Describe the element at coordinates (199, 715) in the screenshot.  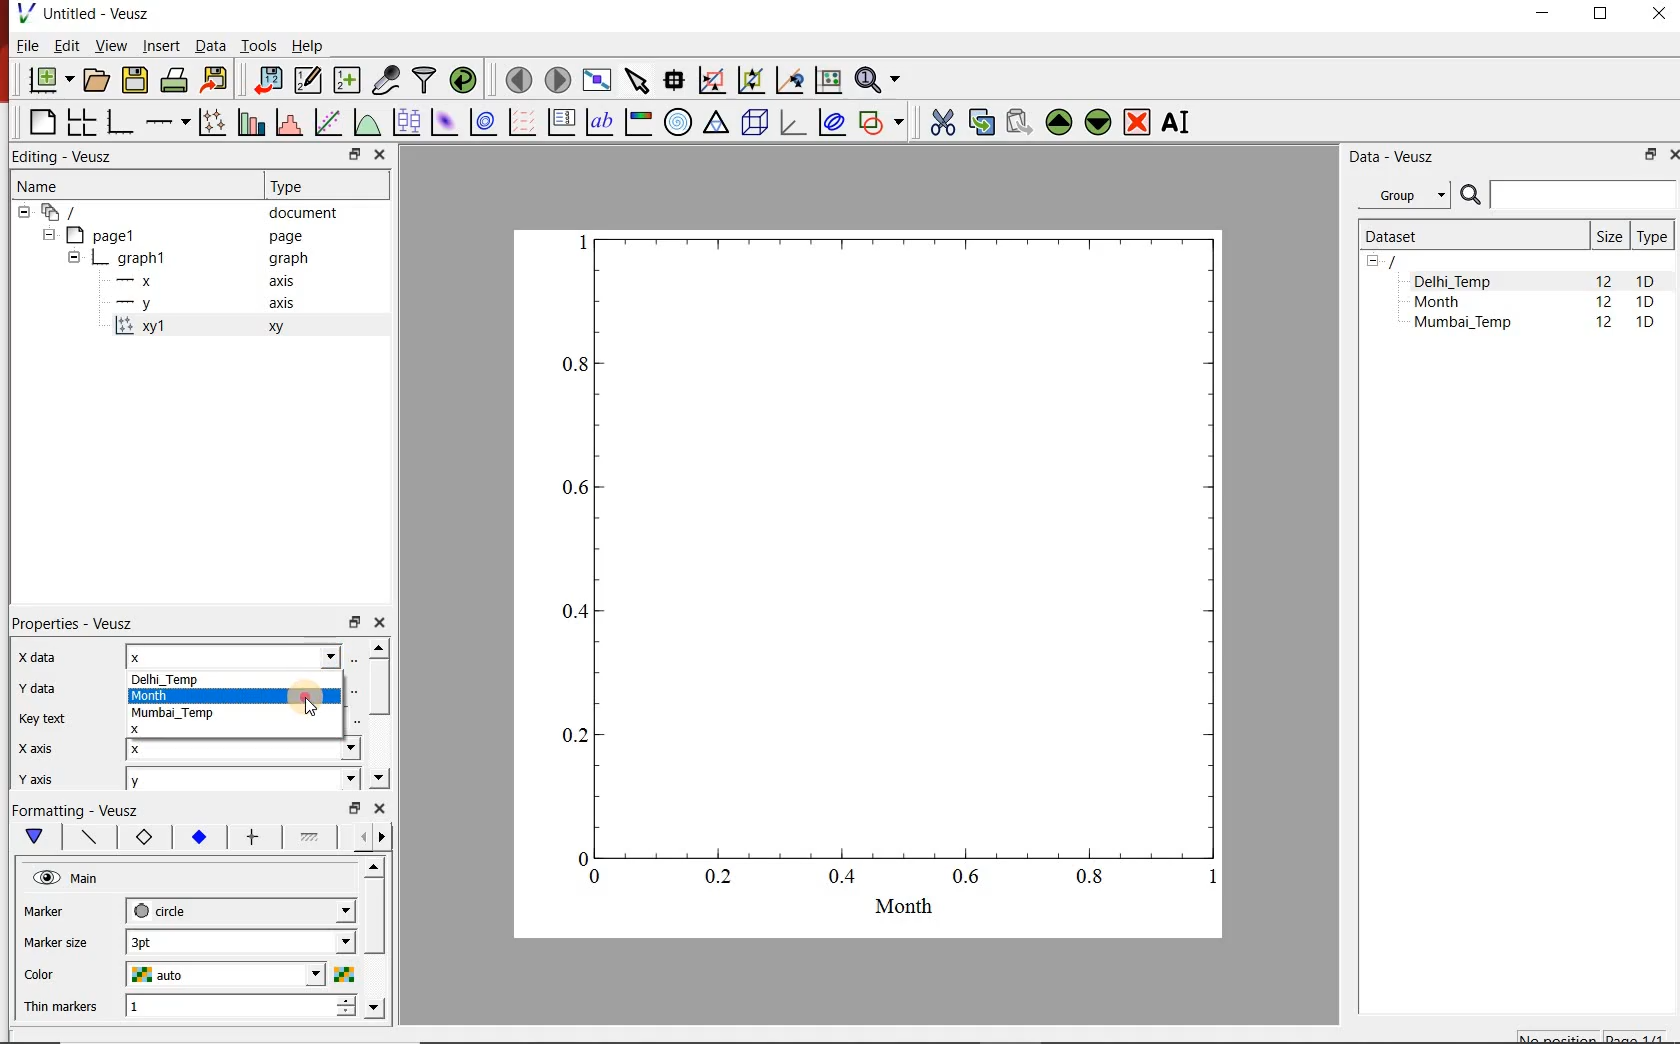
I see `Mumbai_Temp` at that location.